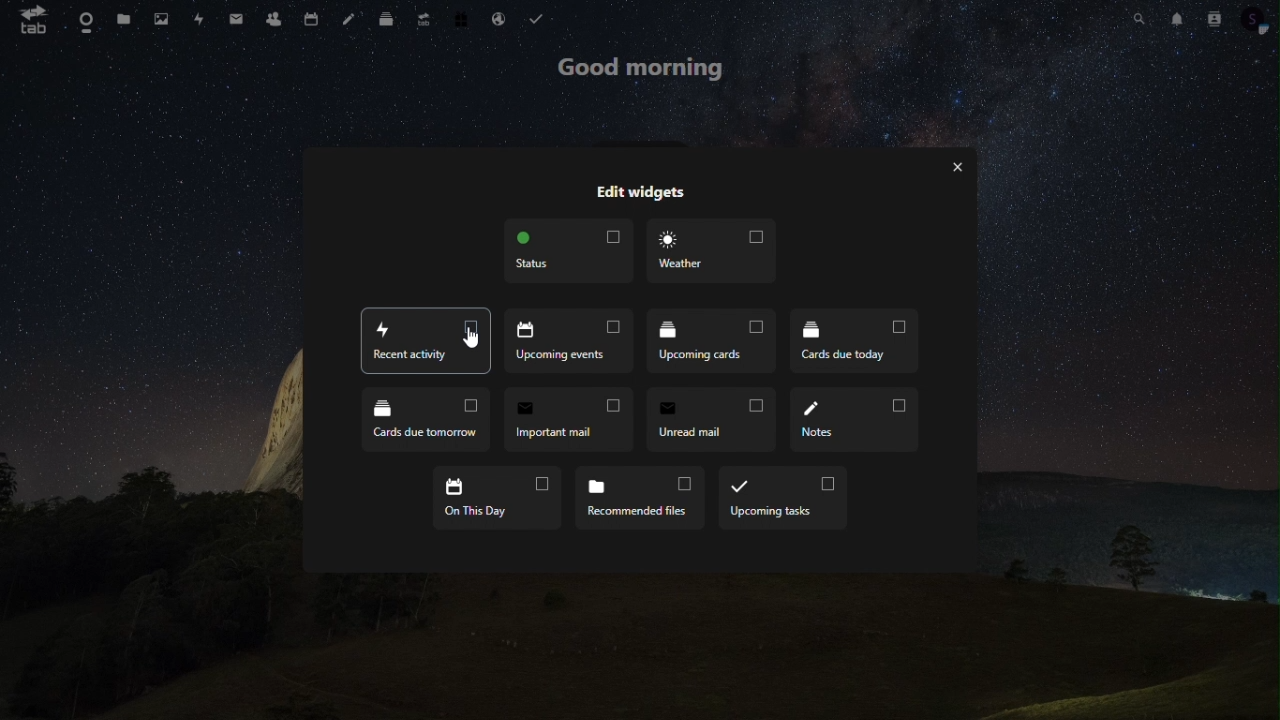  Describe the element at coordinates (1138, 17) in the screenshot. I see `search` at that location.